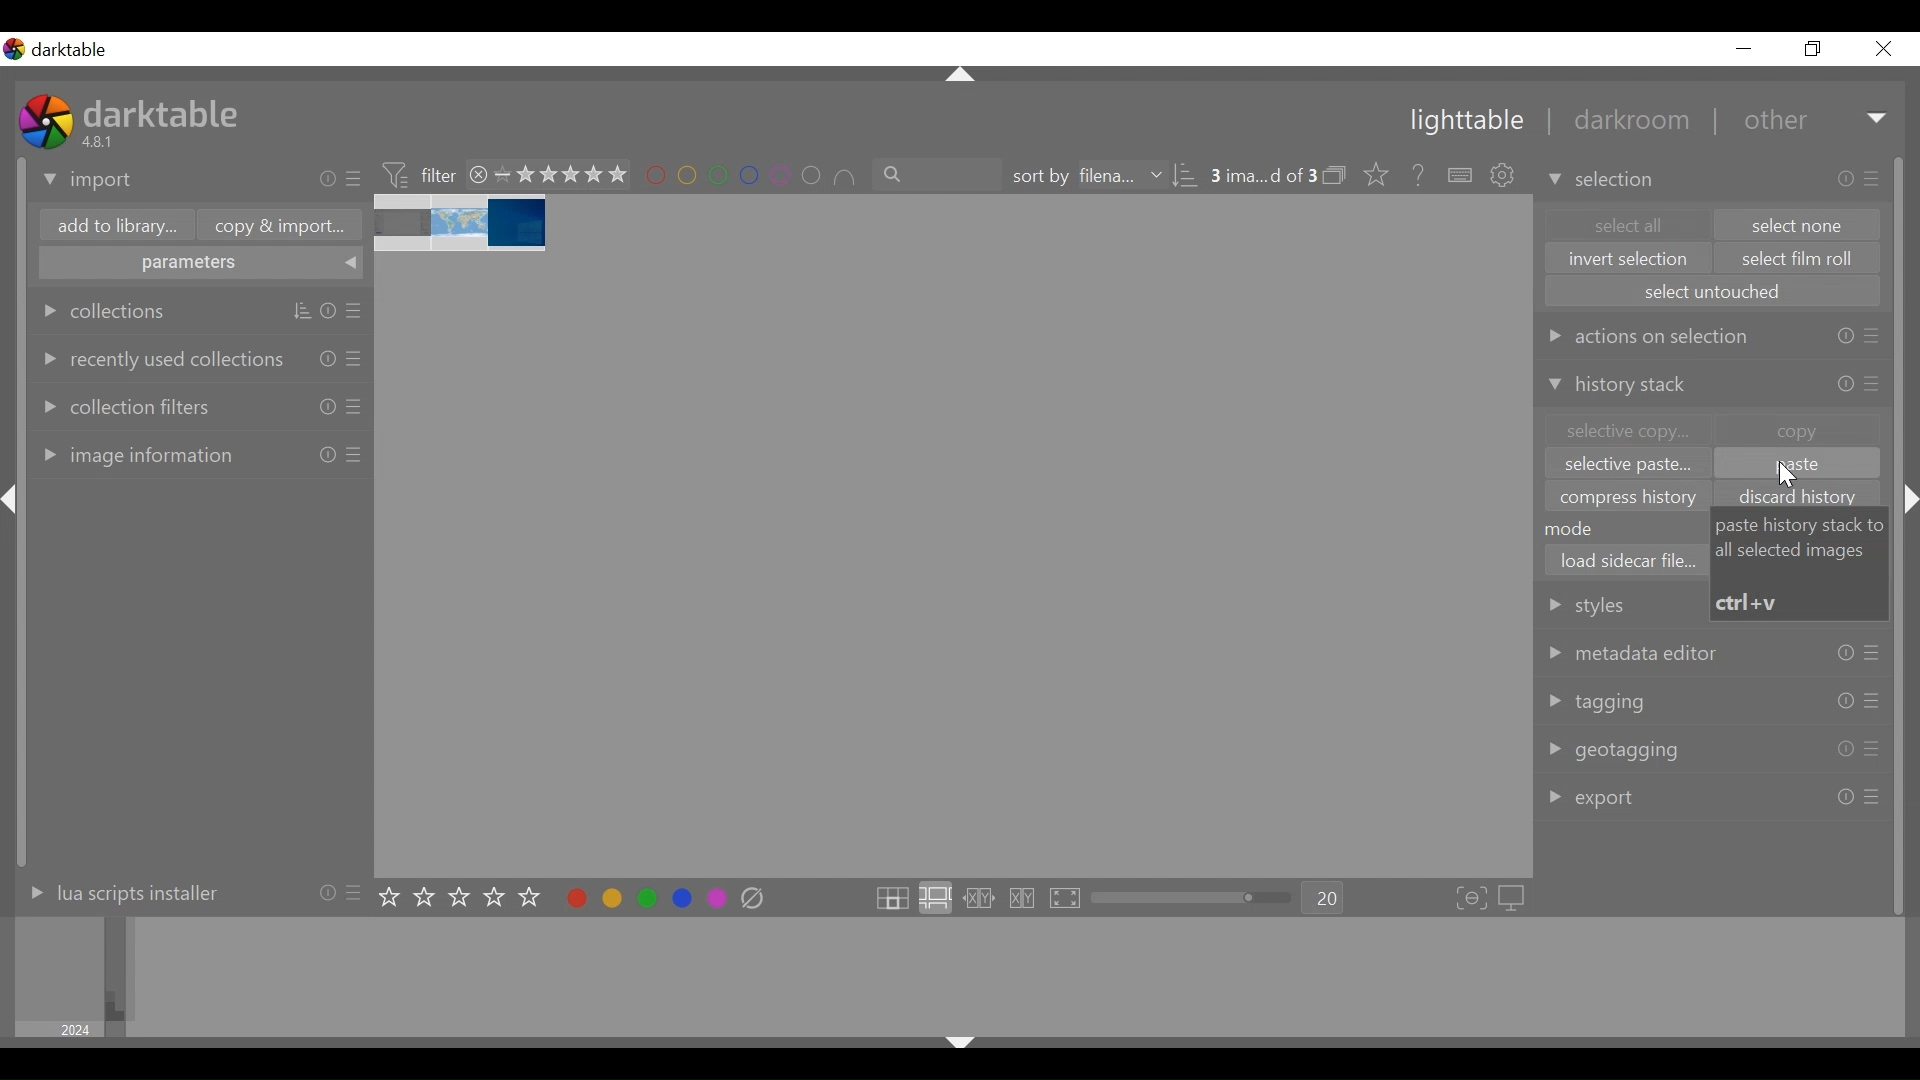  What do you see at coordinates (1804, 497) in the screenshot?
I see `discard history` at bounding box center [1804, 497].